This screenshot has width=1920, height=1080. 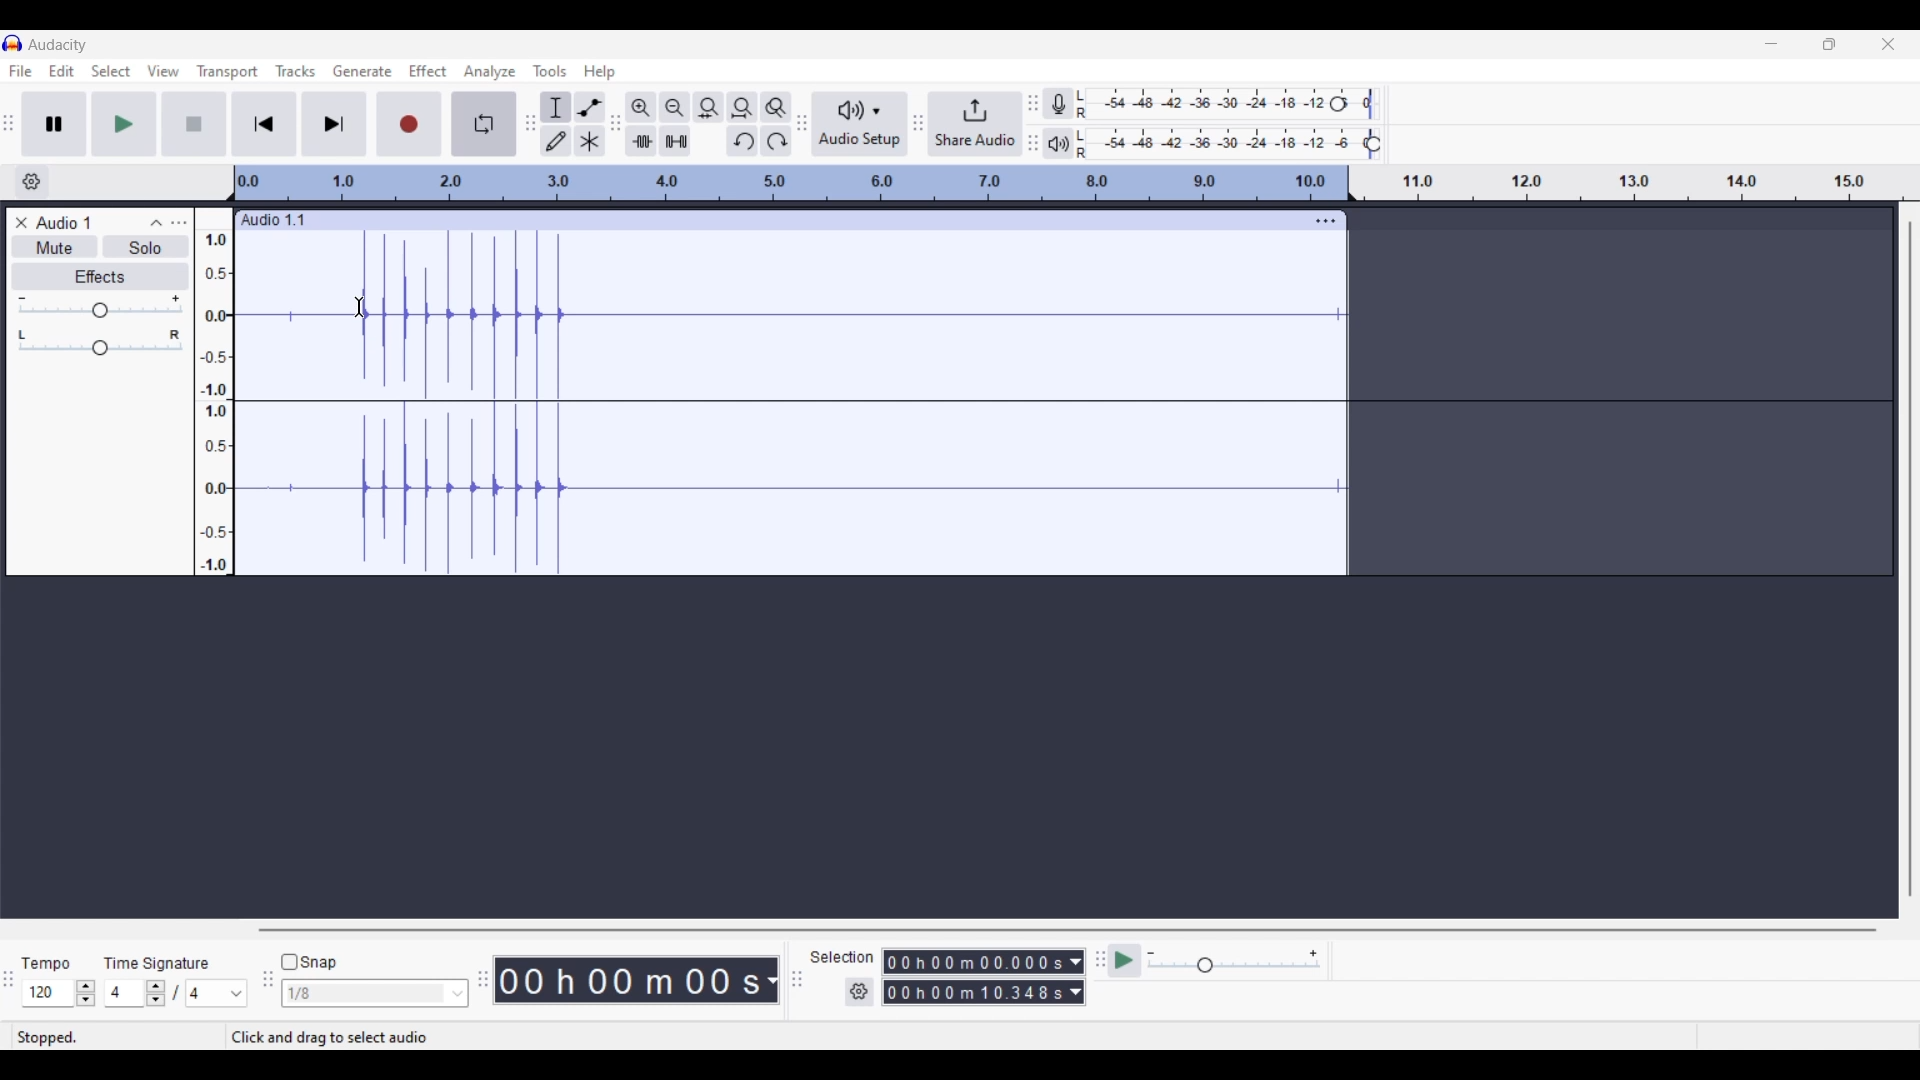 What do you see at coordinates (741, 141) in the screenshot?
I see `Undo` at bounding box center [741, 141].